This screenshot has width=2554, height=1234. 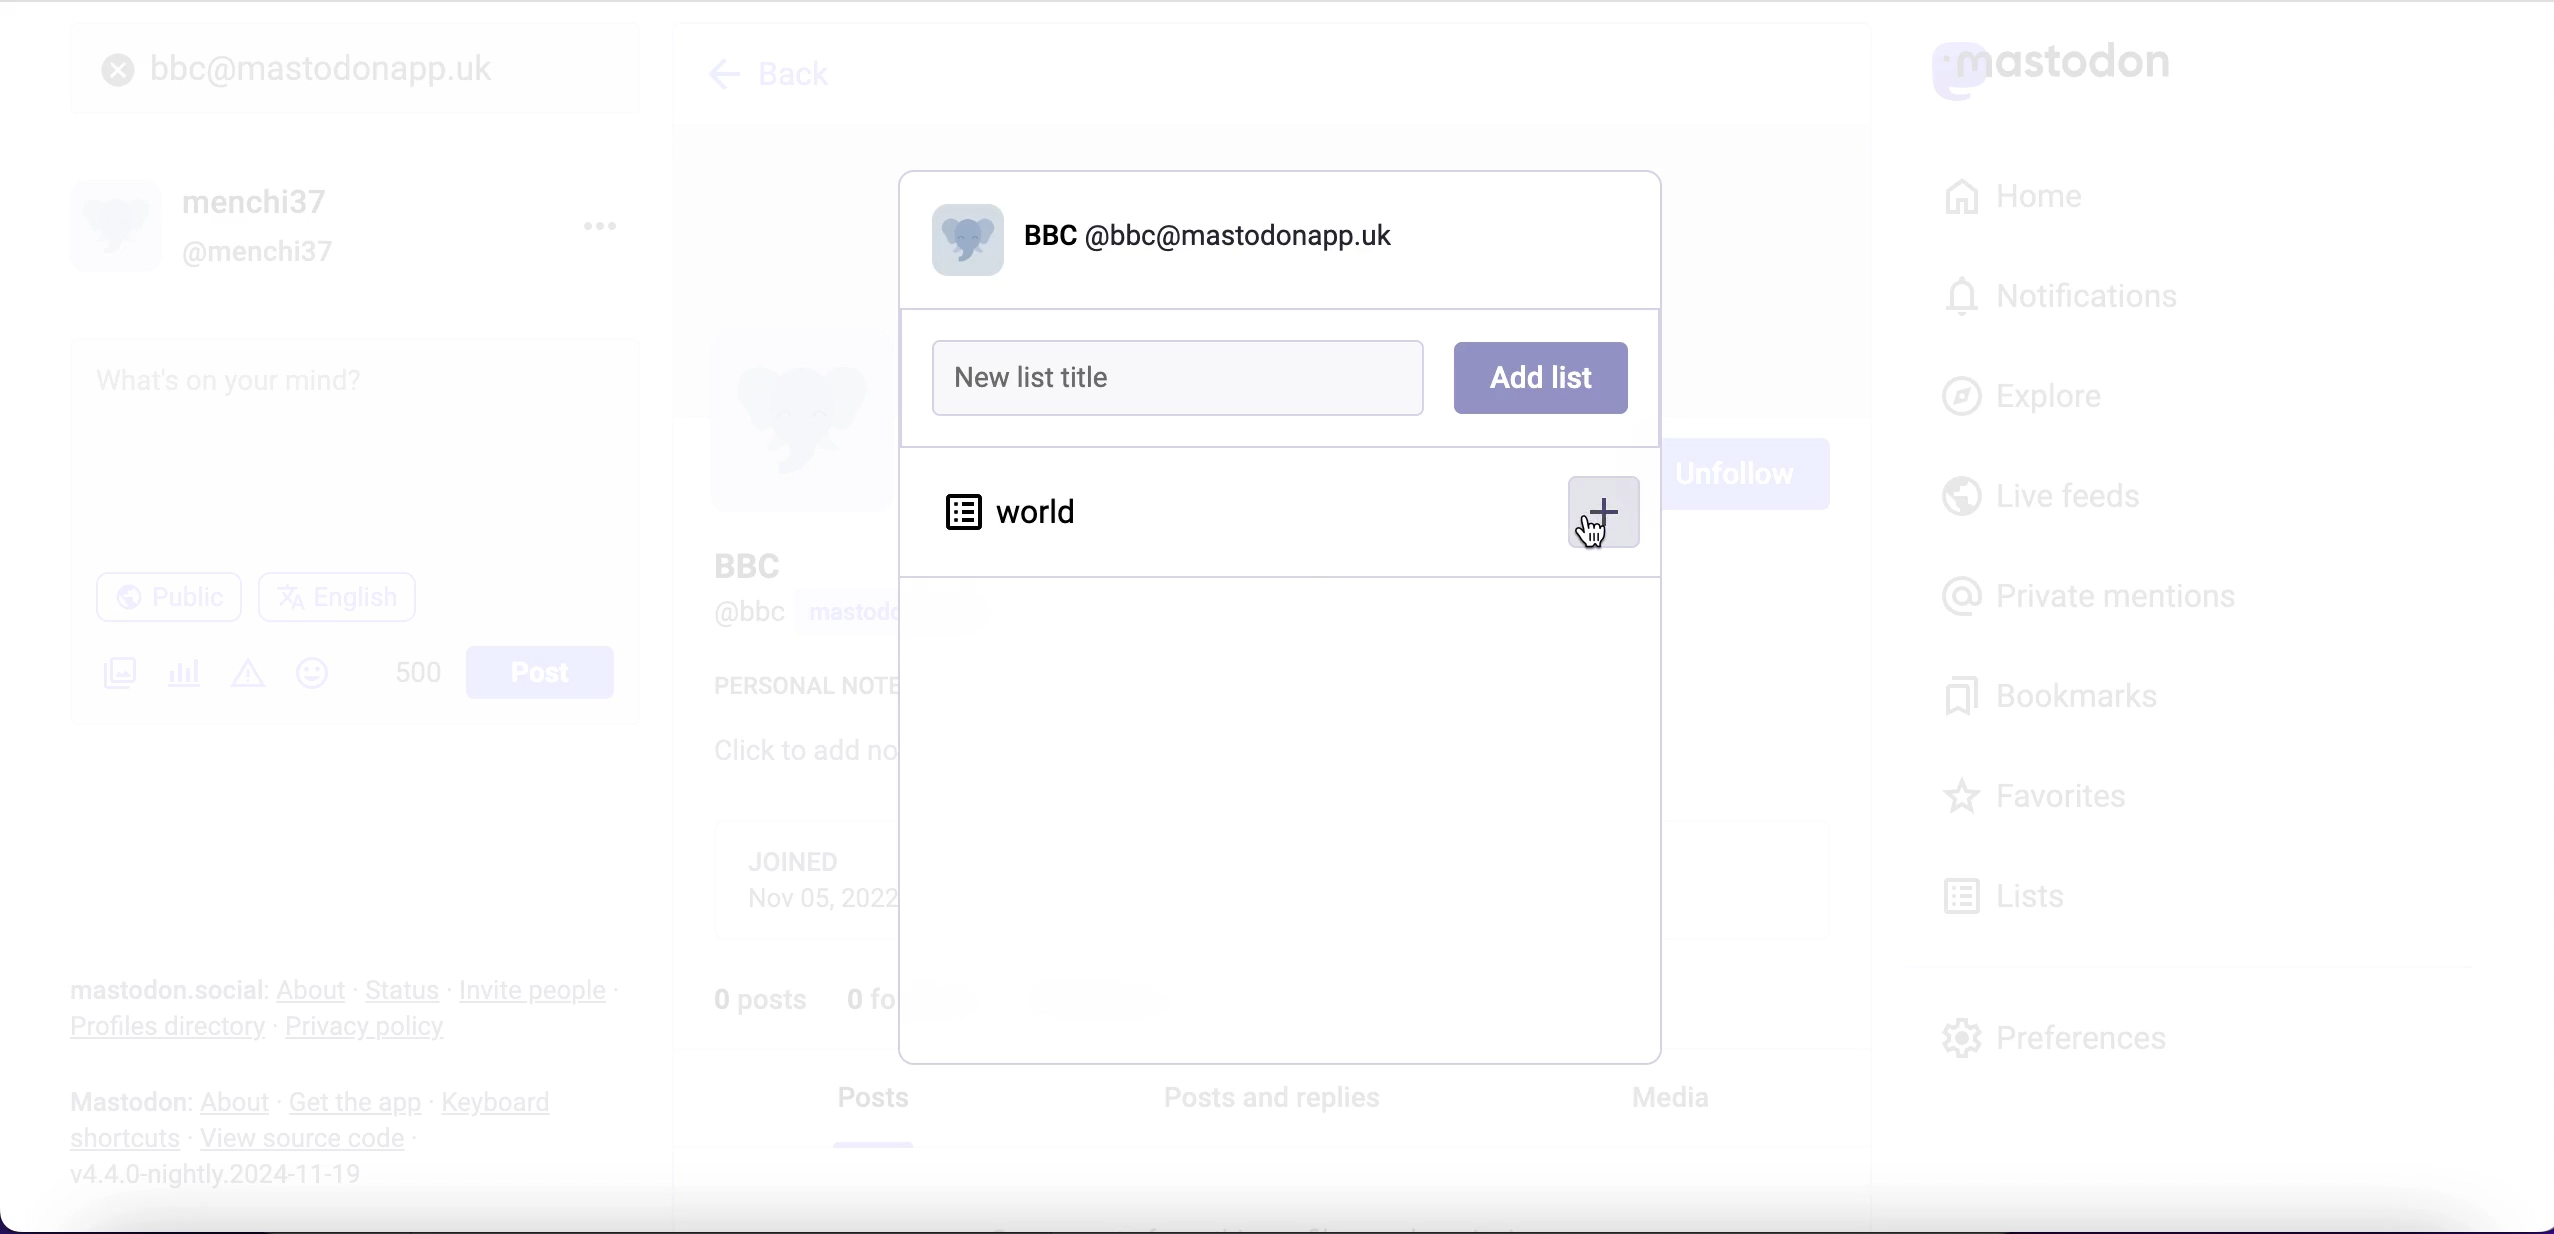 I want to click on add content warning, so click(x=252, y=676).